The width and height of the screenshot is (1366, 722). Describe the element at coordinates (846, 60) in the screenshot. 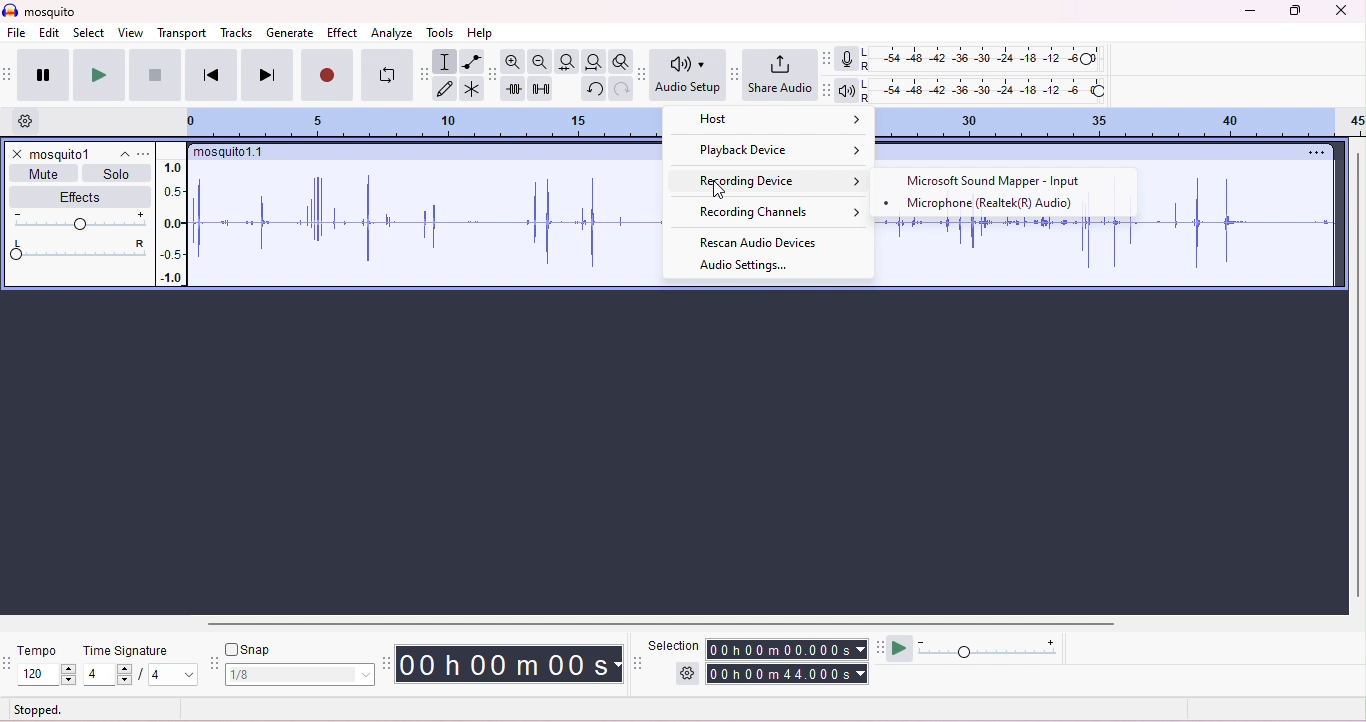

I see `recording meter` at that location.